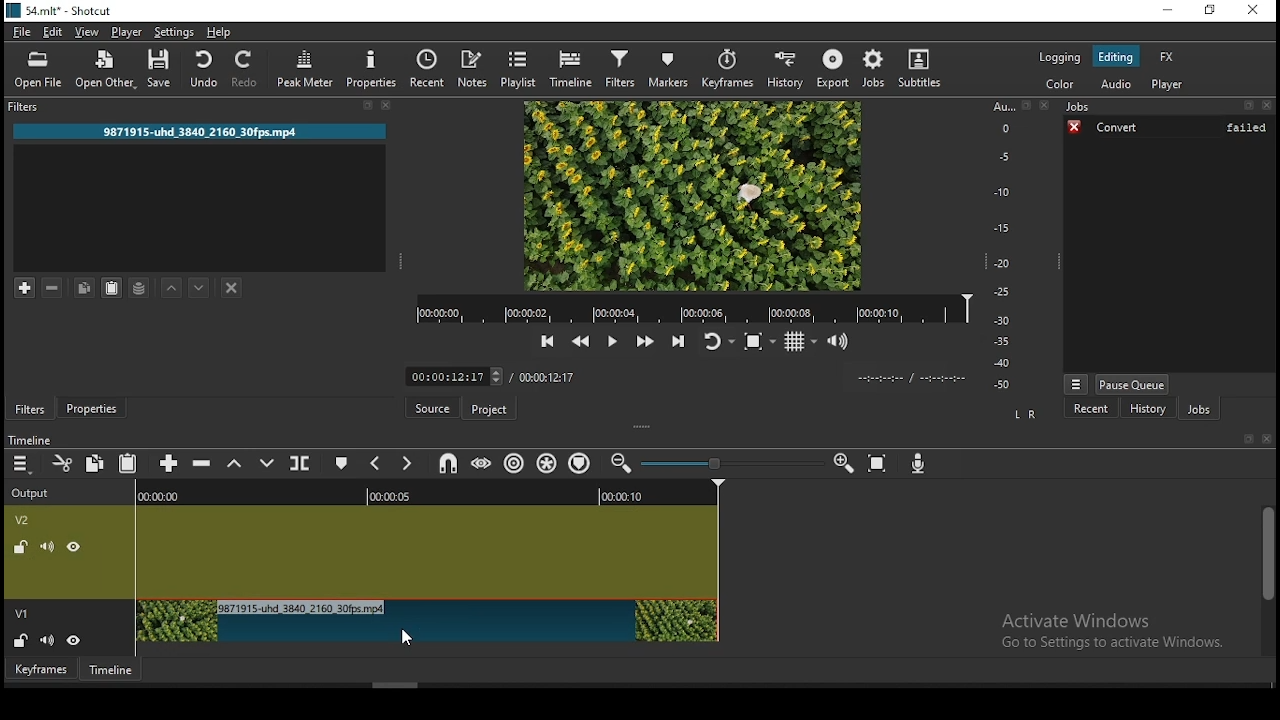 The image size is (1280, 720). Describe the element at coordinates (475, 69) in the screenshot. I see `notes` at that location.